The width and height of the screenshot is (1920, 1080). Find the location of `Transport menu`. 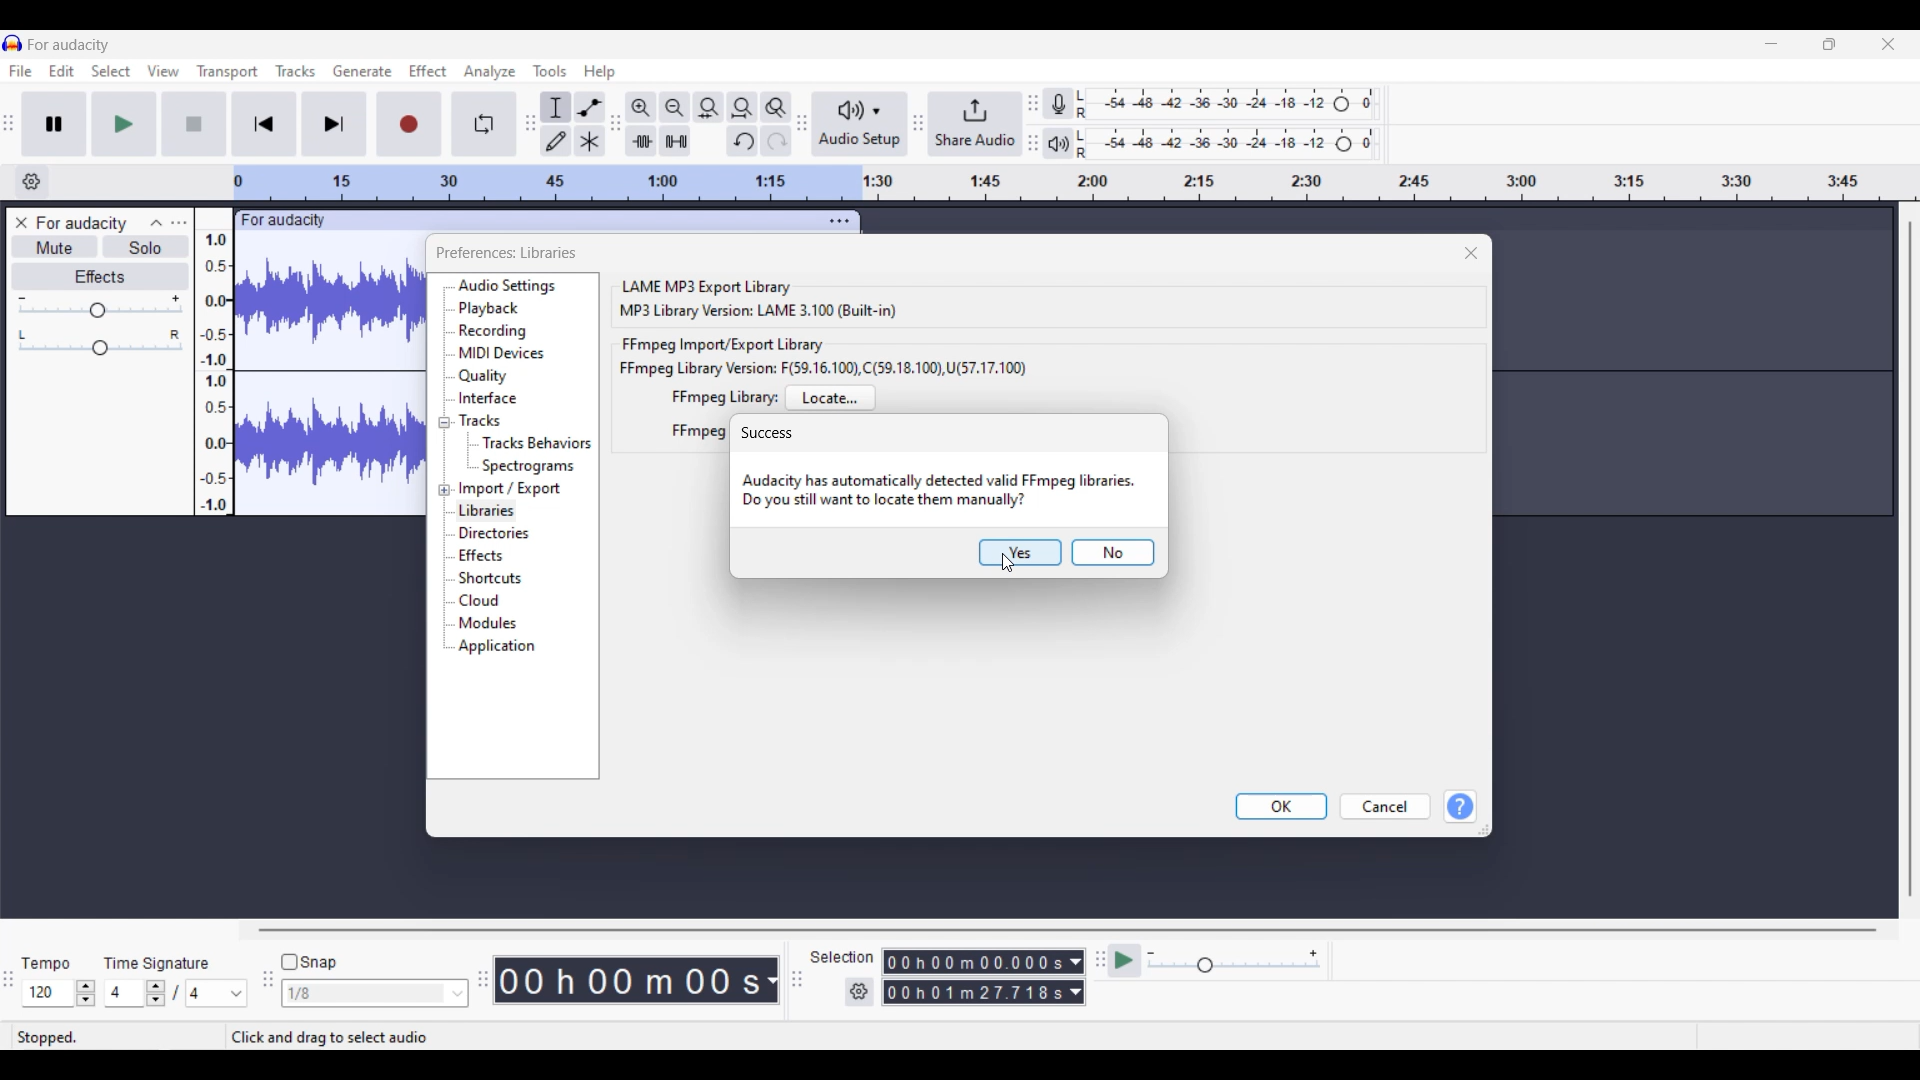

Transport menu is located at coordinates (227, 72).